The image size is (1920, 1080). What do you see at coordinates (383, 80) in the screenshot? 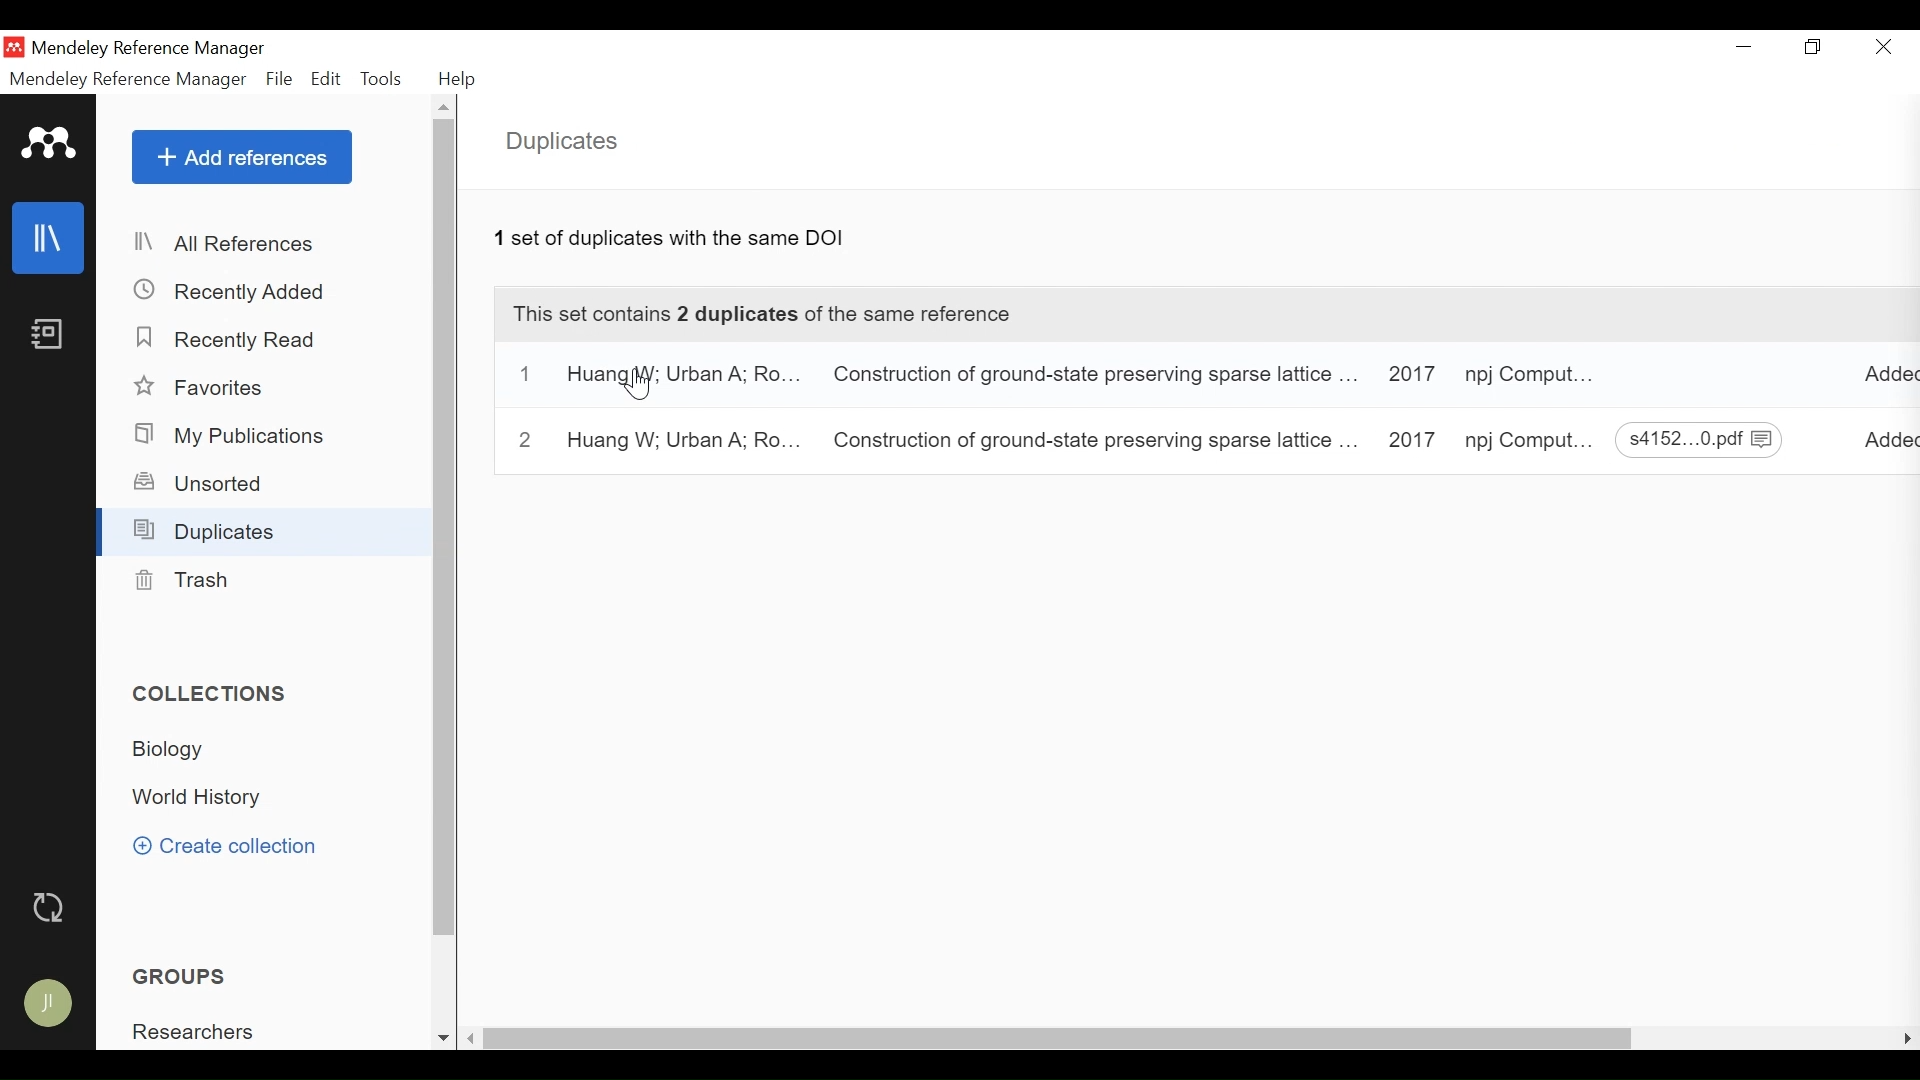
I see `Tools` at bounding box center [383, 80].